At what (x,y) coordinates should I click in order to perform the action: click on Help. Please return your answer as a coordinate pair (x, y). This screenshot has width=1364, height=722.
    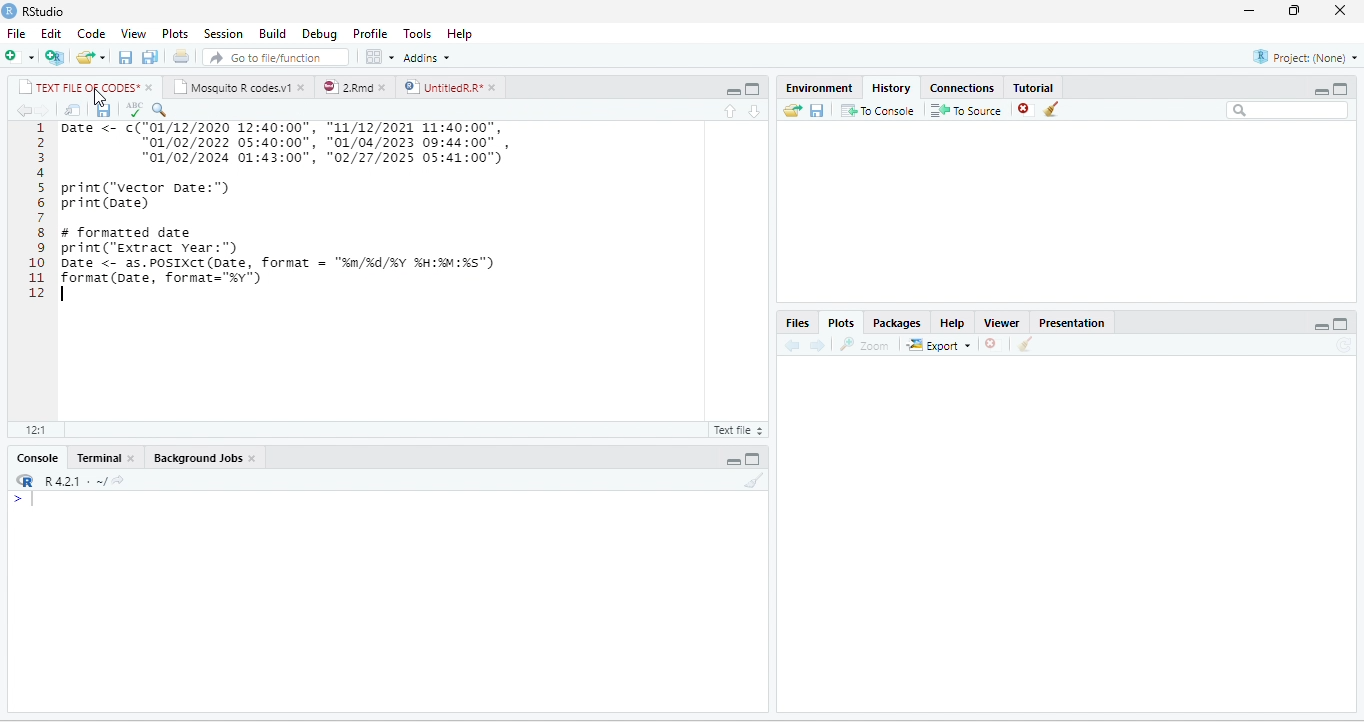
    Looking at the image, I should click on (460, 35).